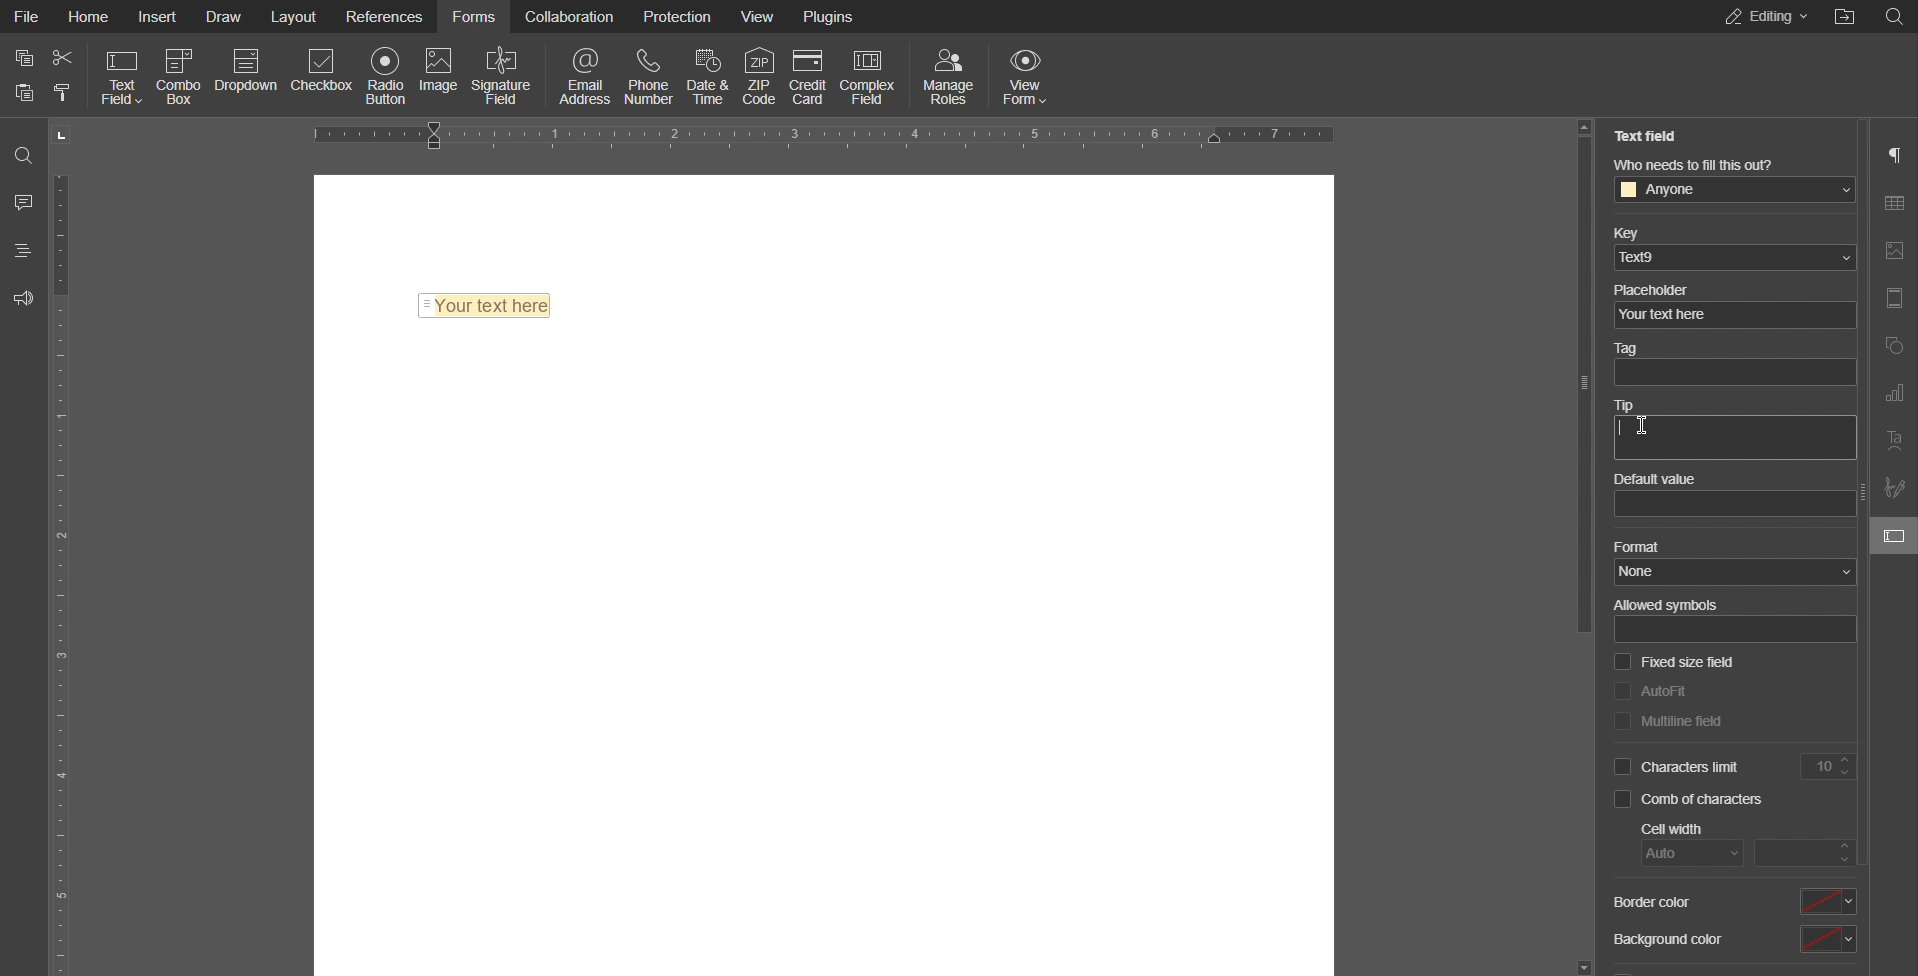 This screenshot has height=976, width=1918. I want to click on , so click(1846, 19).